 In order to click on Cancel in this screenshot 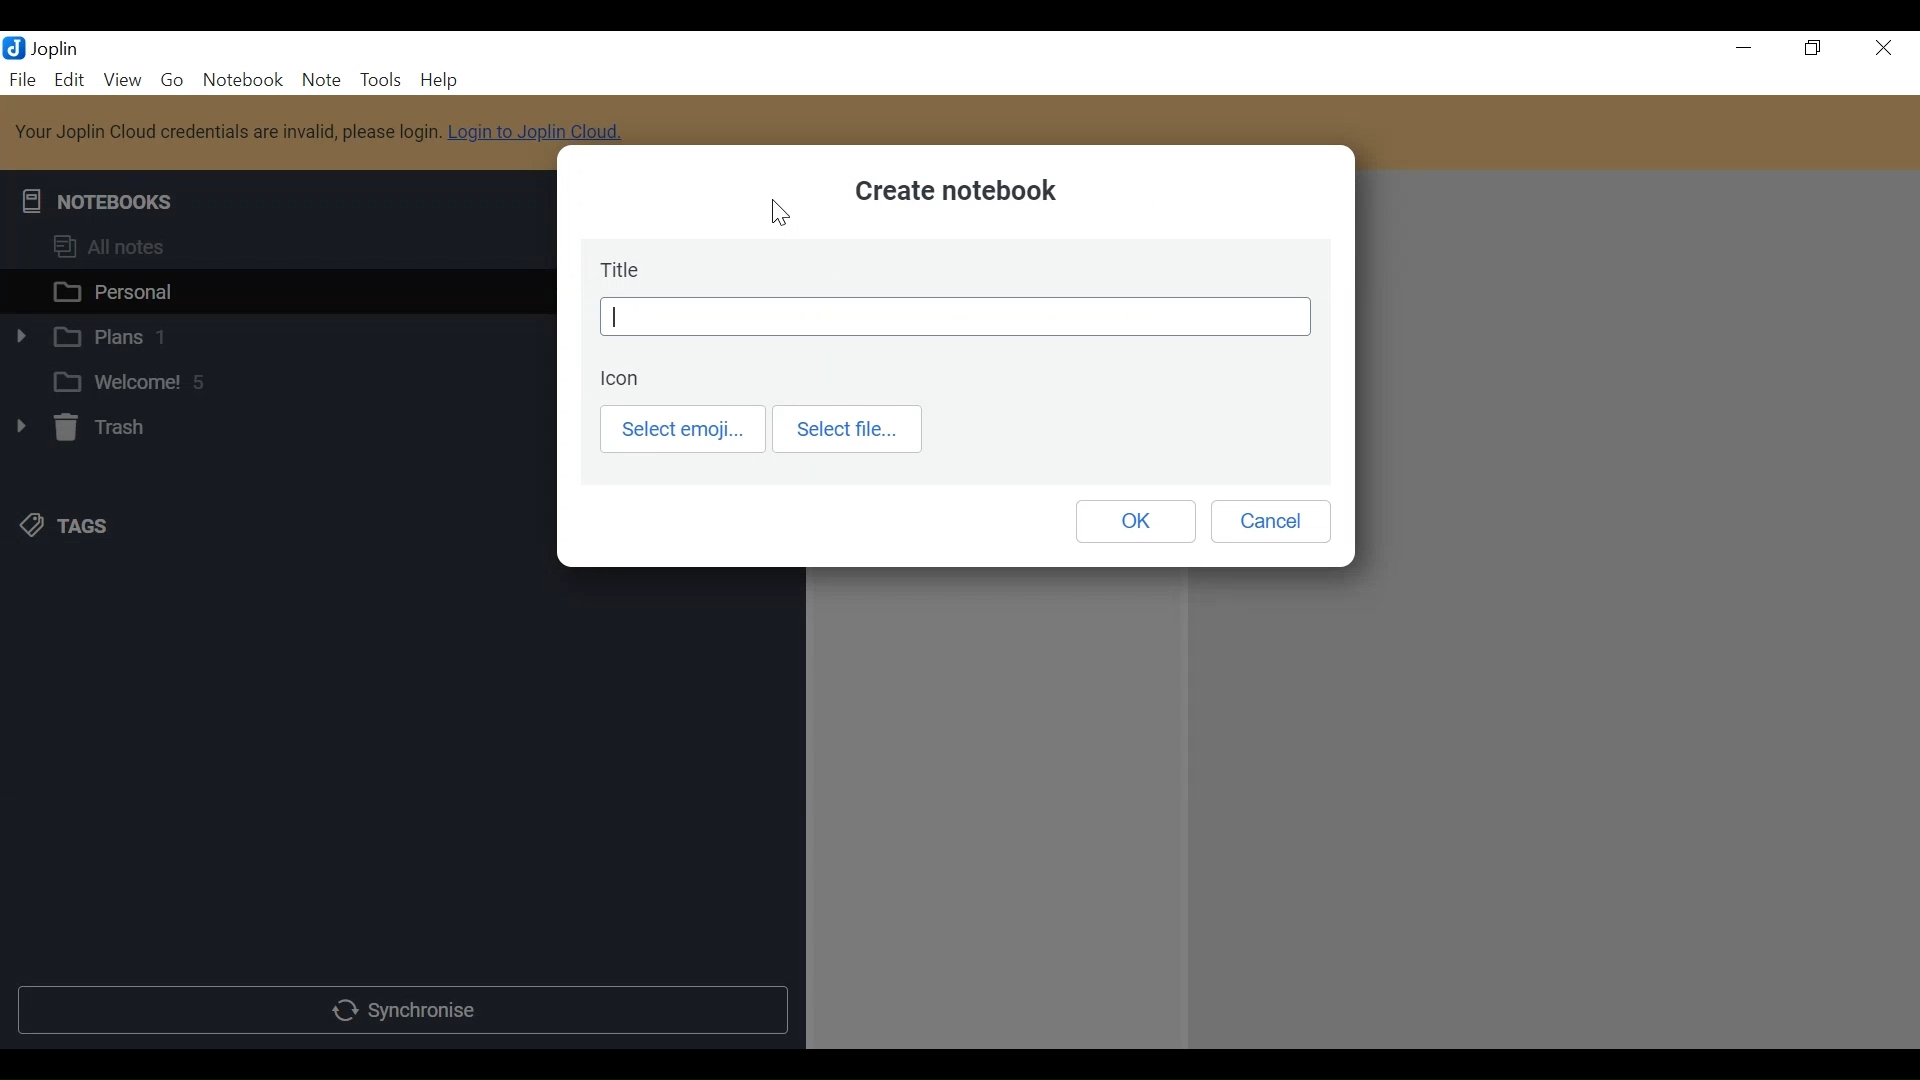, I will do `click(1270, 521)`.